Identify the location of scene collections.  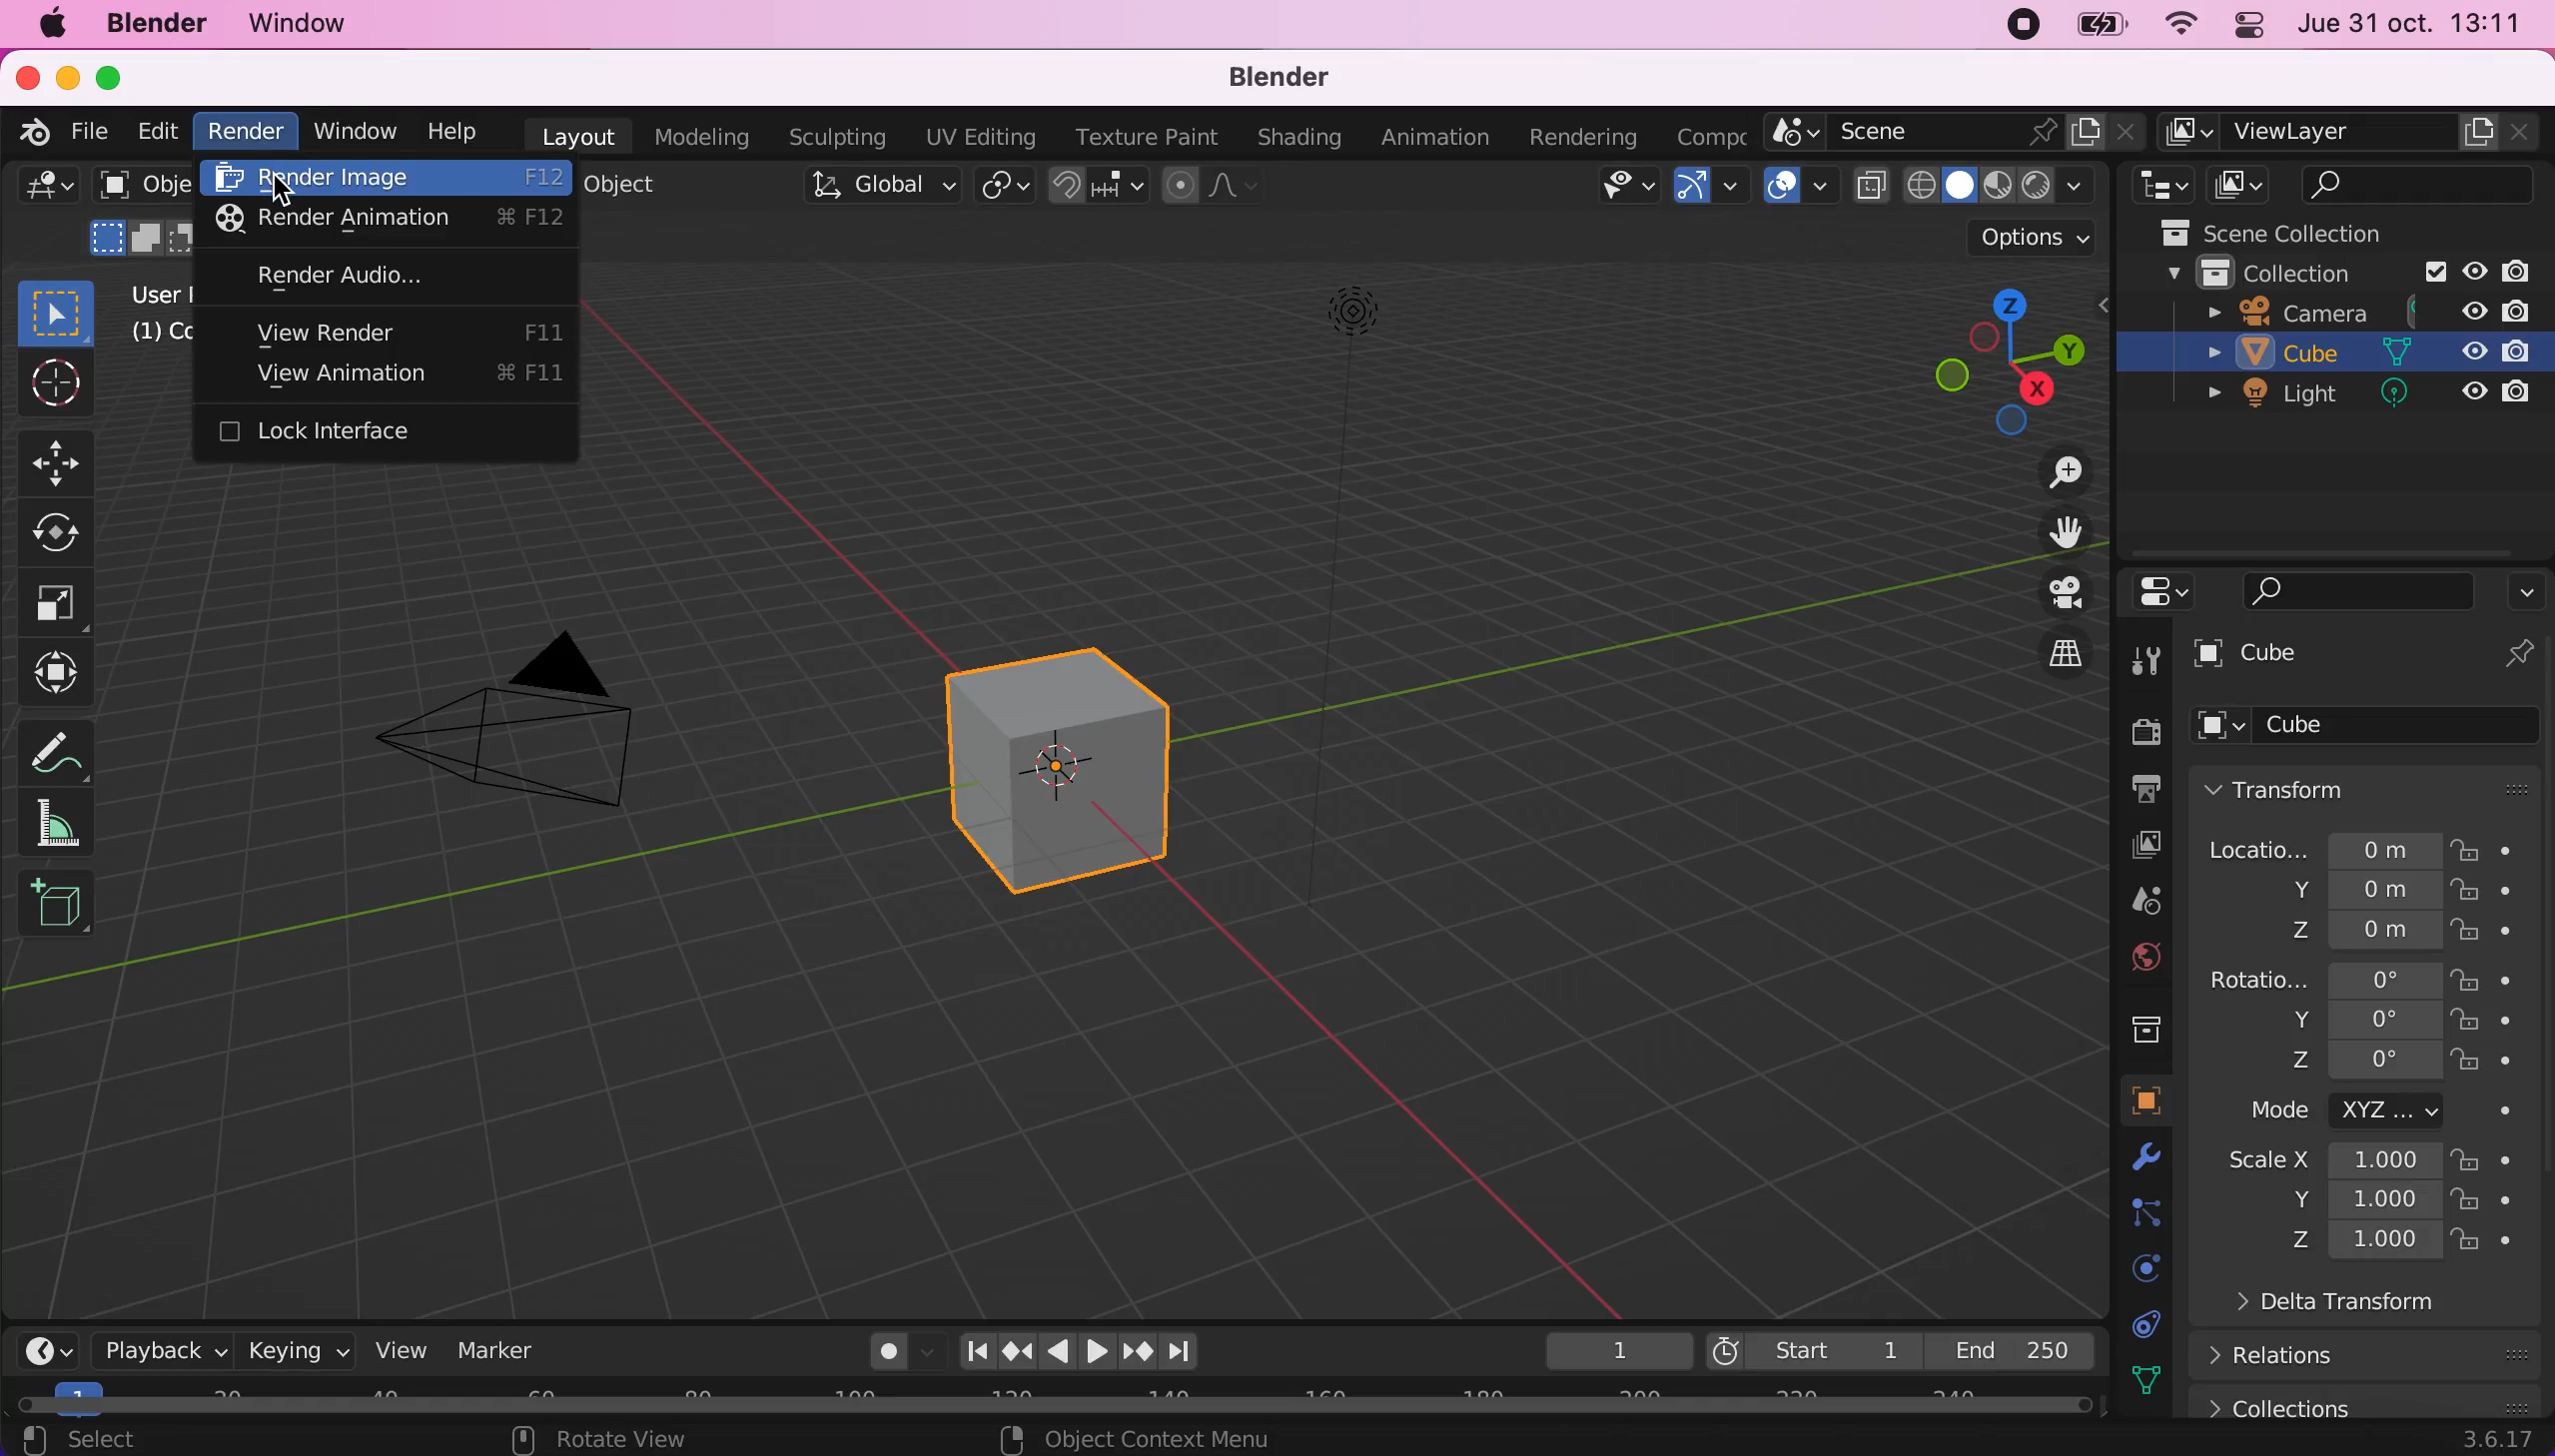
(2309, 229).